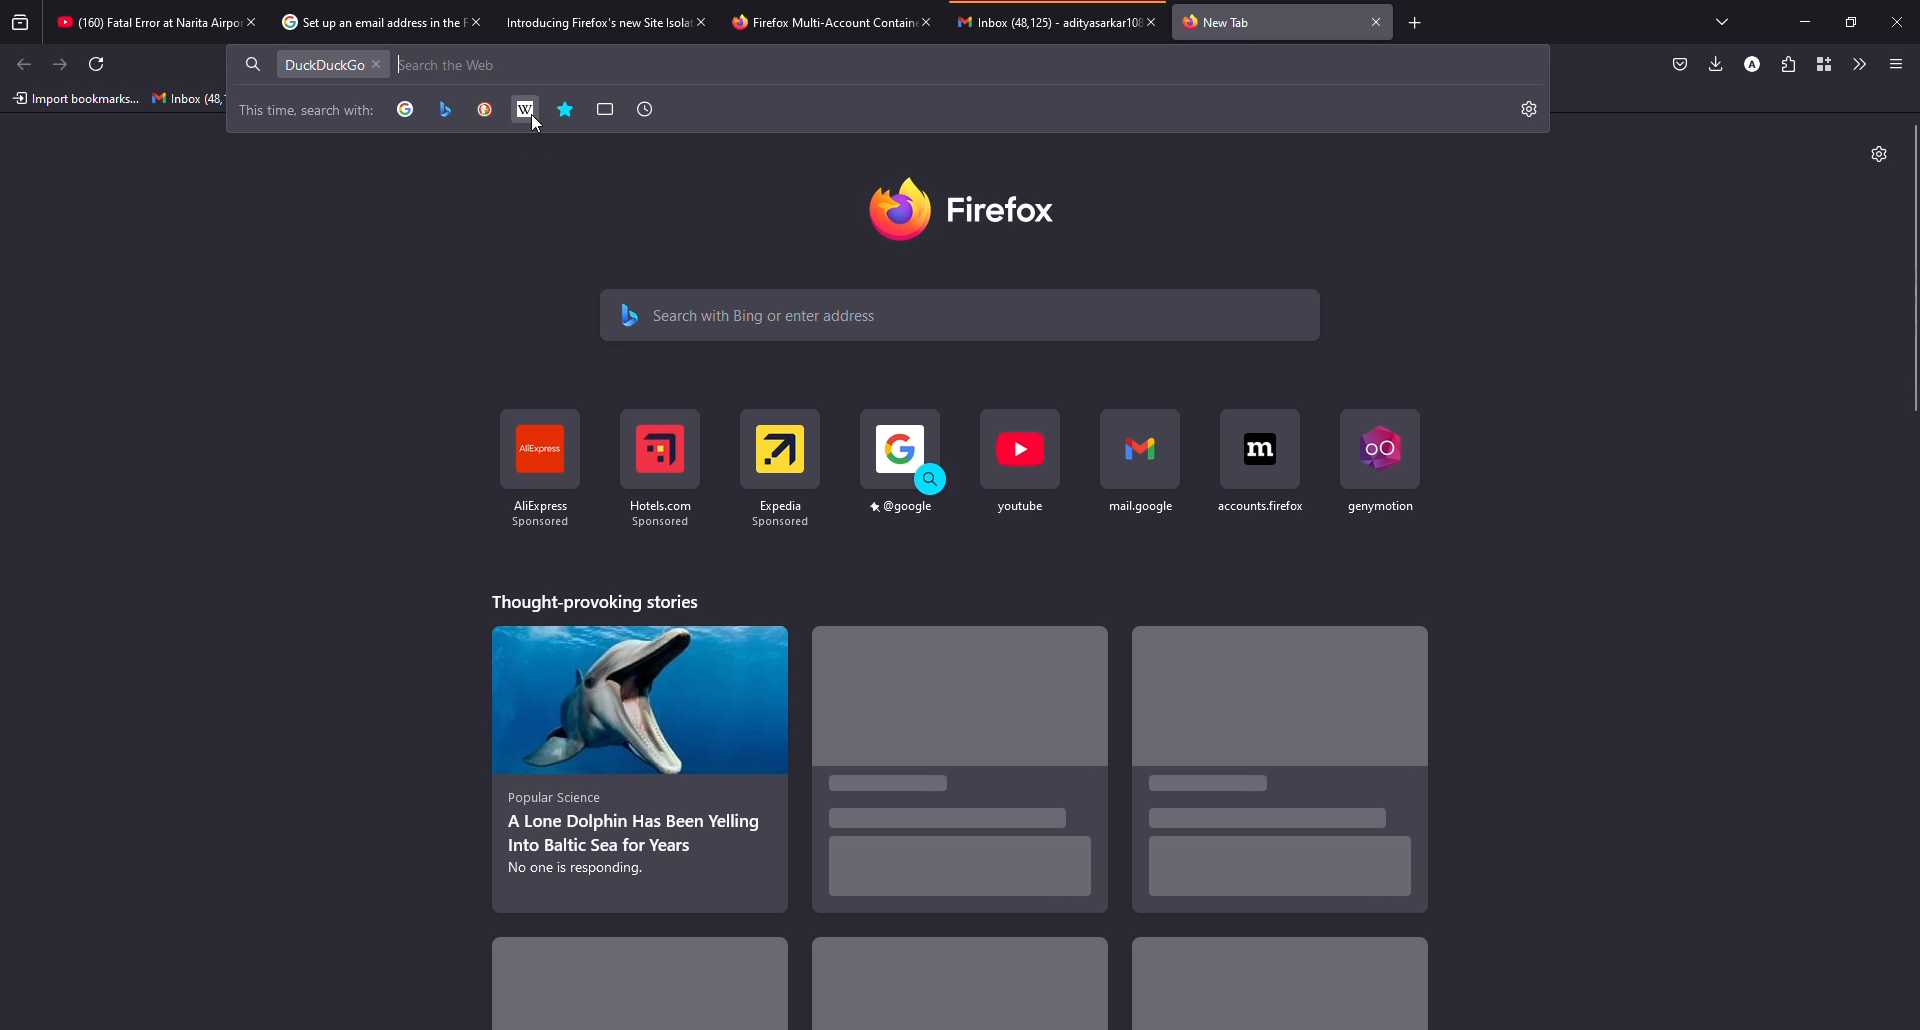 The height and width of the screenshot is (1030, 1920). I want to click on settings, so click(1878, 154).